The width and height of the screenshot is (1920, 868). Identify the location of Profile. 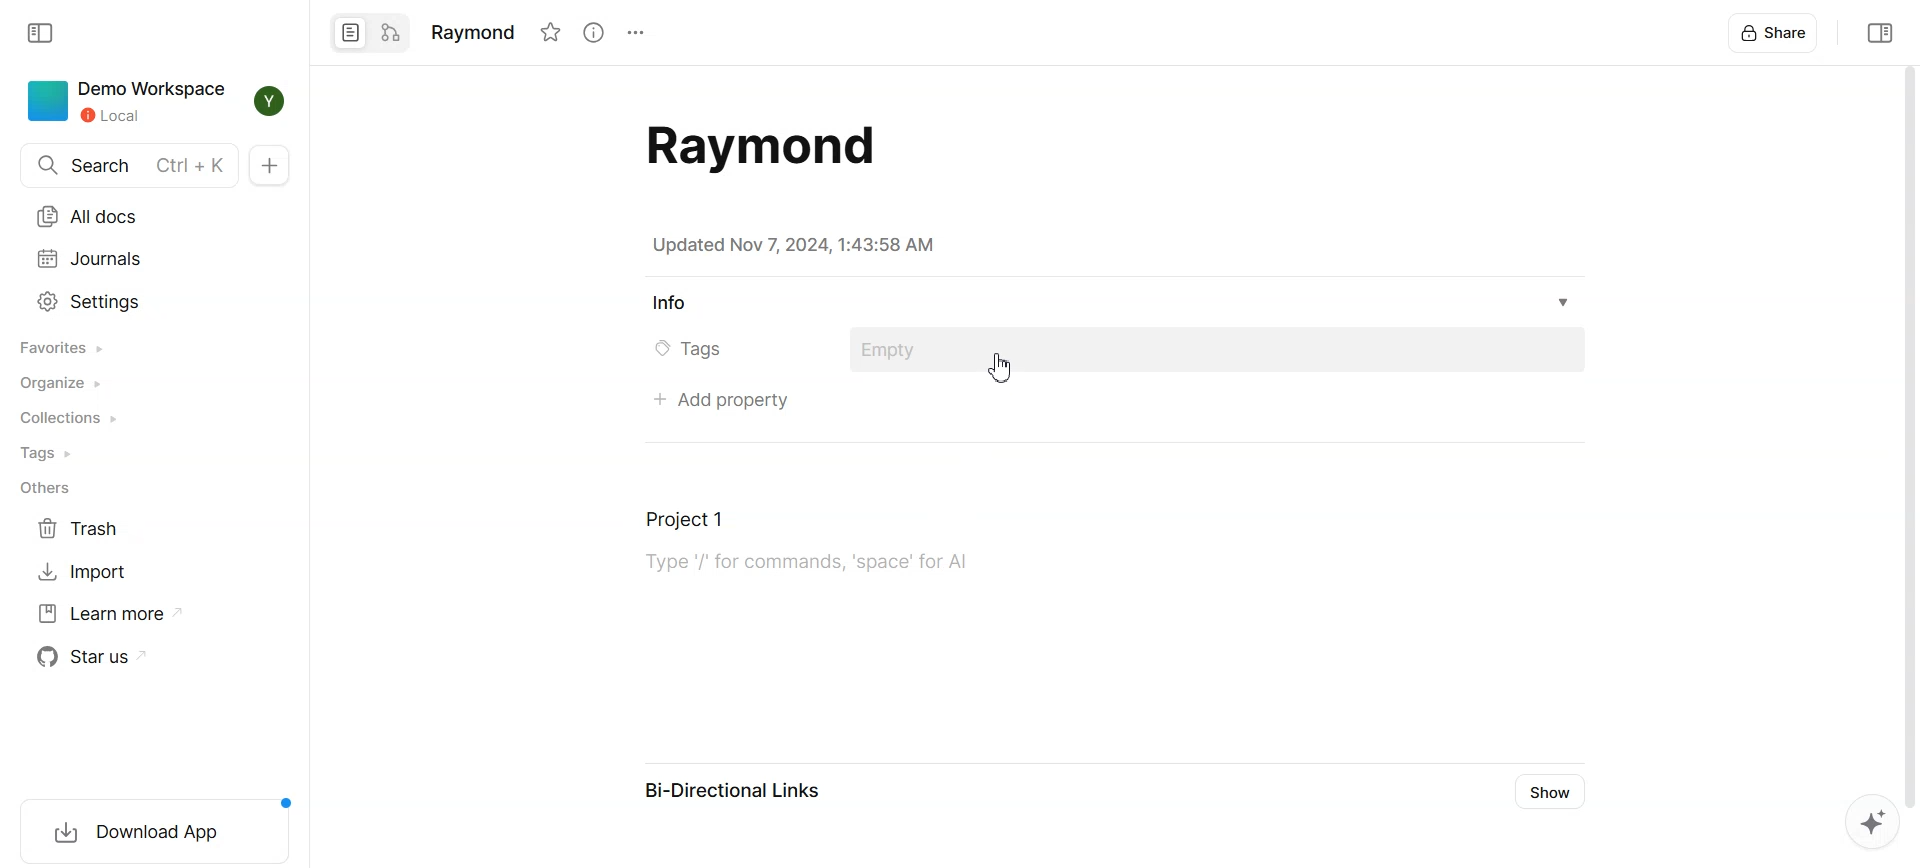
(272, 101).